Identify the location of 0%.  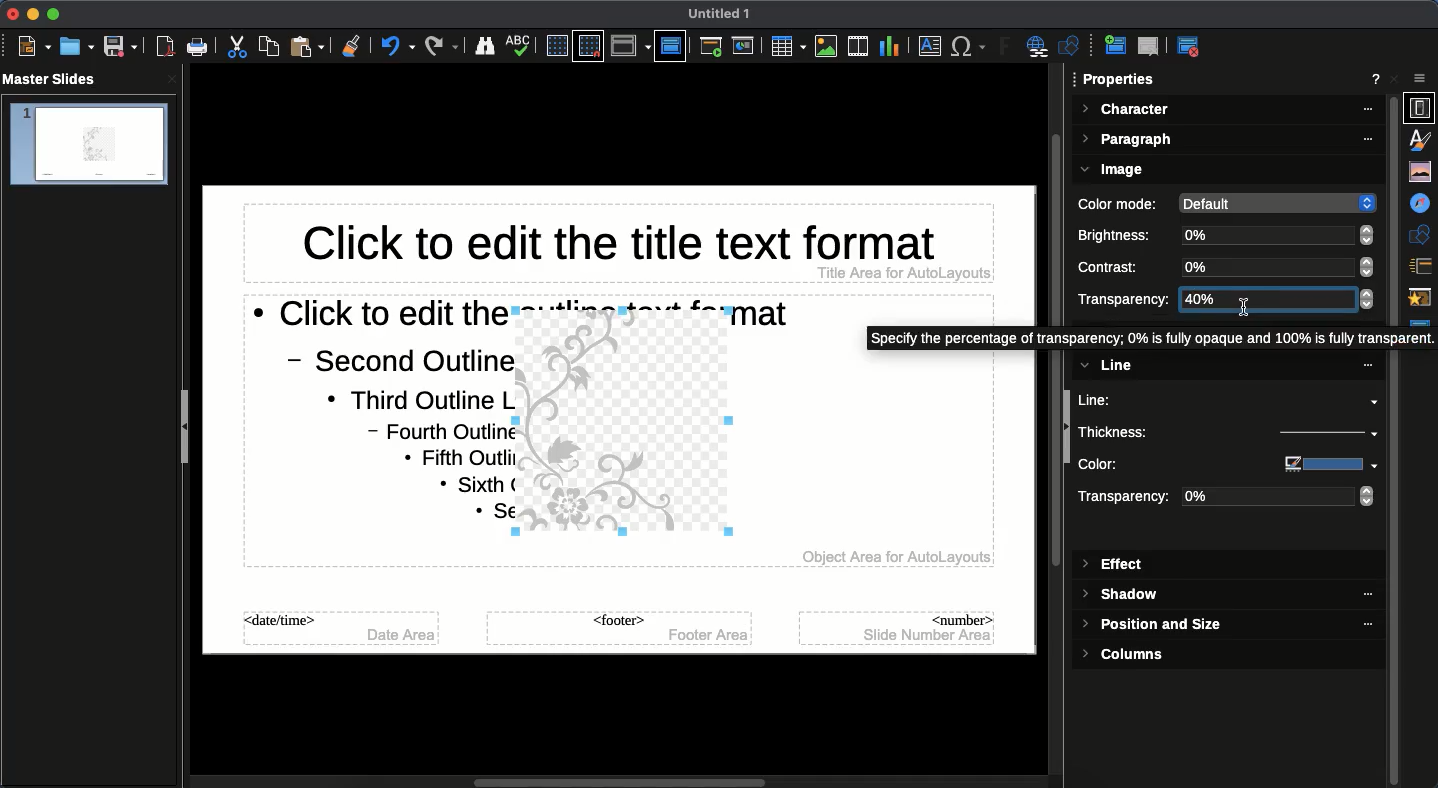
(1277, 235).